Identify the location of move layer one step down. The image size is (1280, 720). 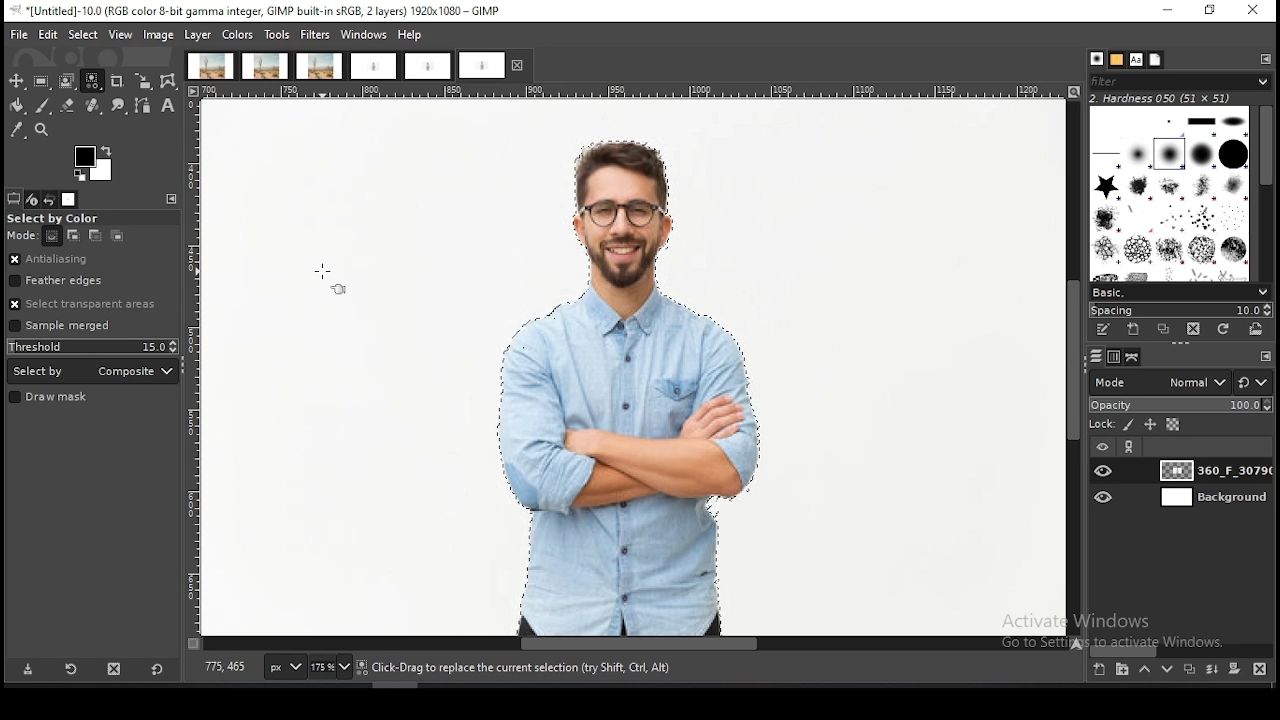
(1164, 669).